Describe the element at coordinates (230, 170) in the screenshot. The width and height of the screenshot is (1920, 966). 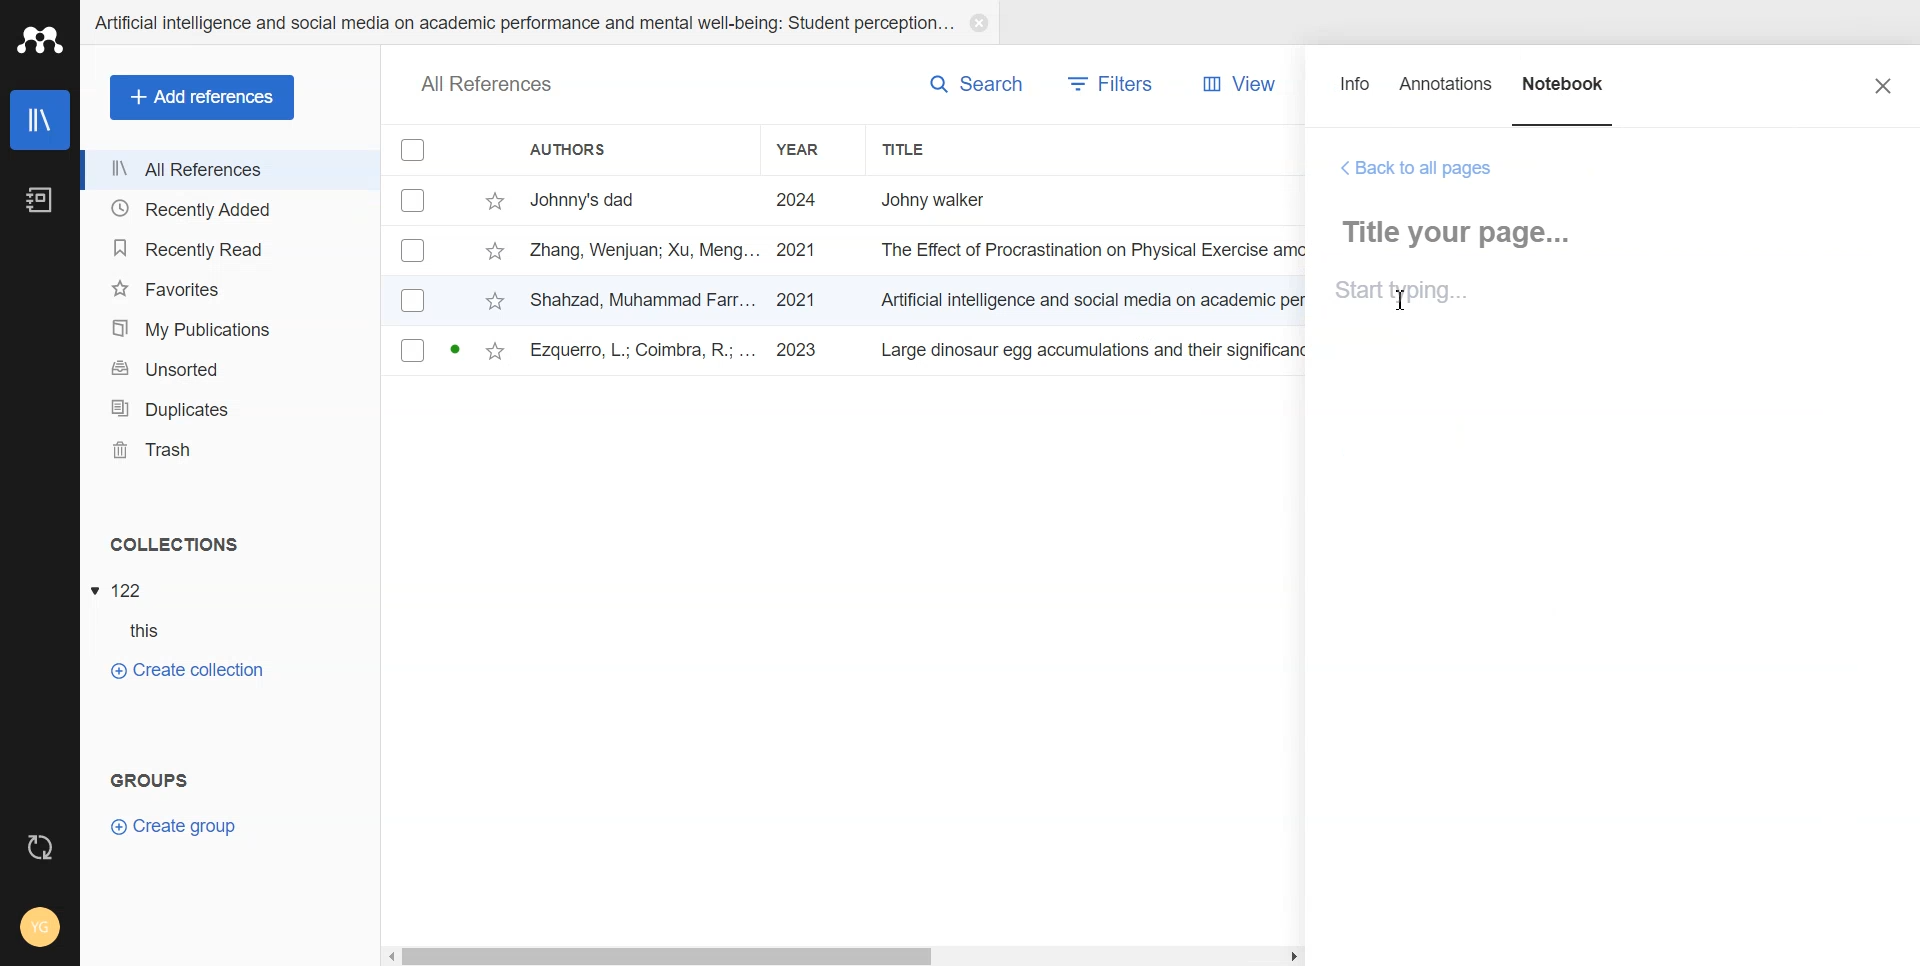
I see `All References` at that location.